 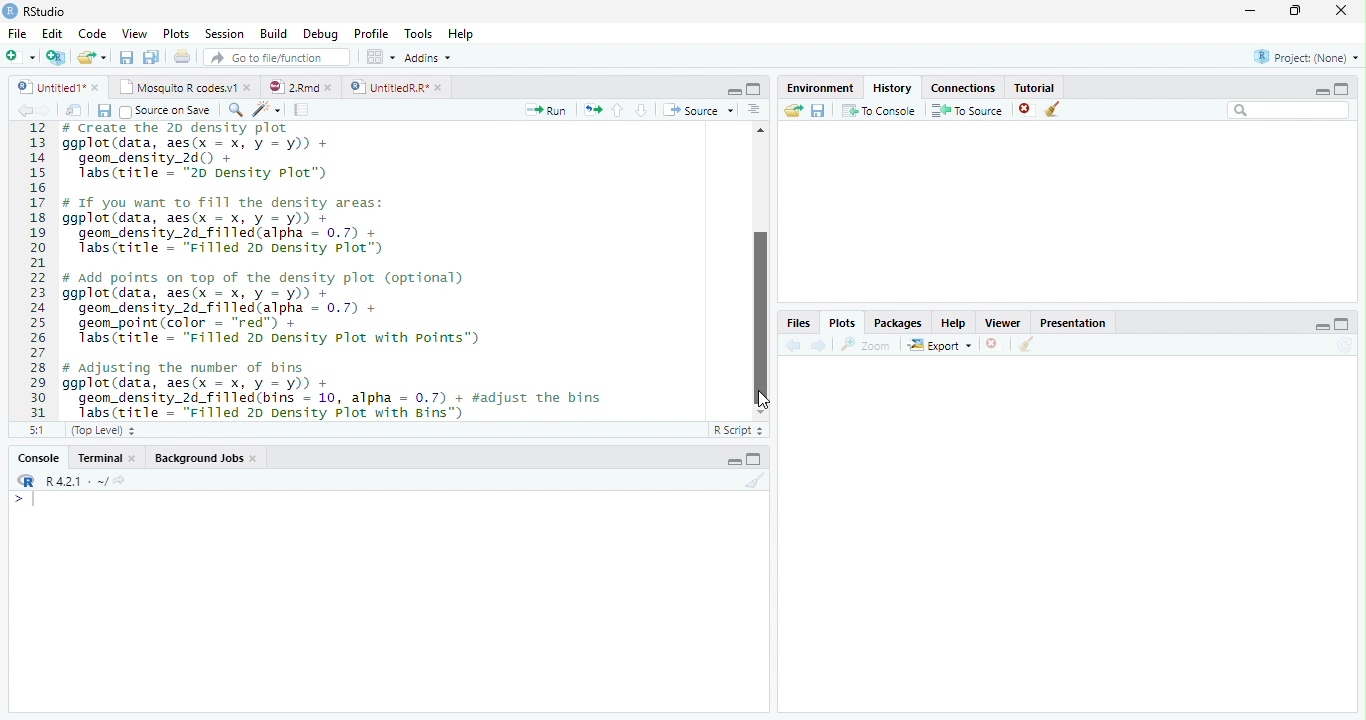 What do you see at coordinates (24, 500) in the screenshot?
I see `>` at bounding box center [24, 500].